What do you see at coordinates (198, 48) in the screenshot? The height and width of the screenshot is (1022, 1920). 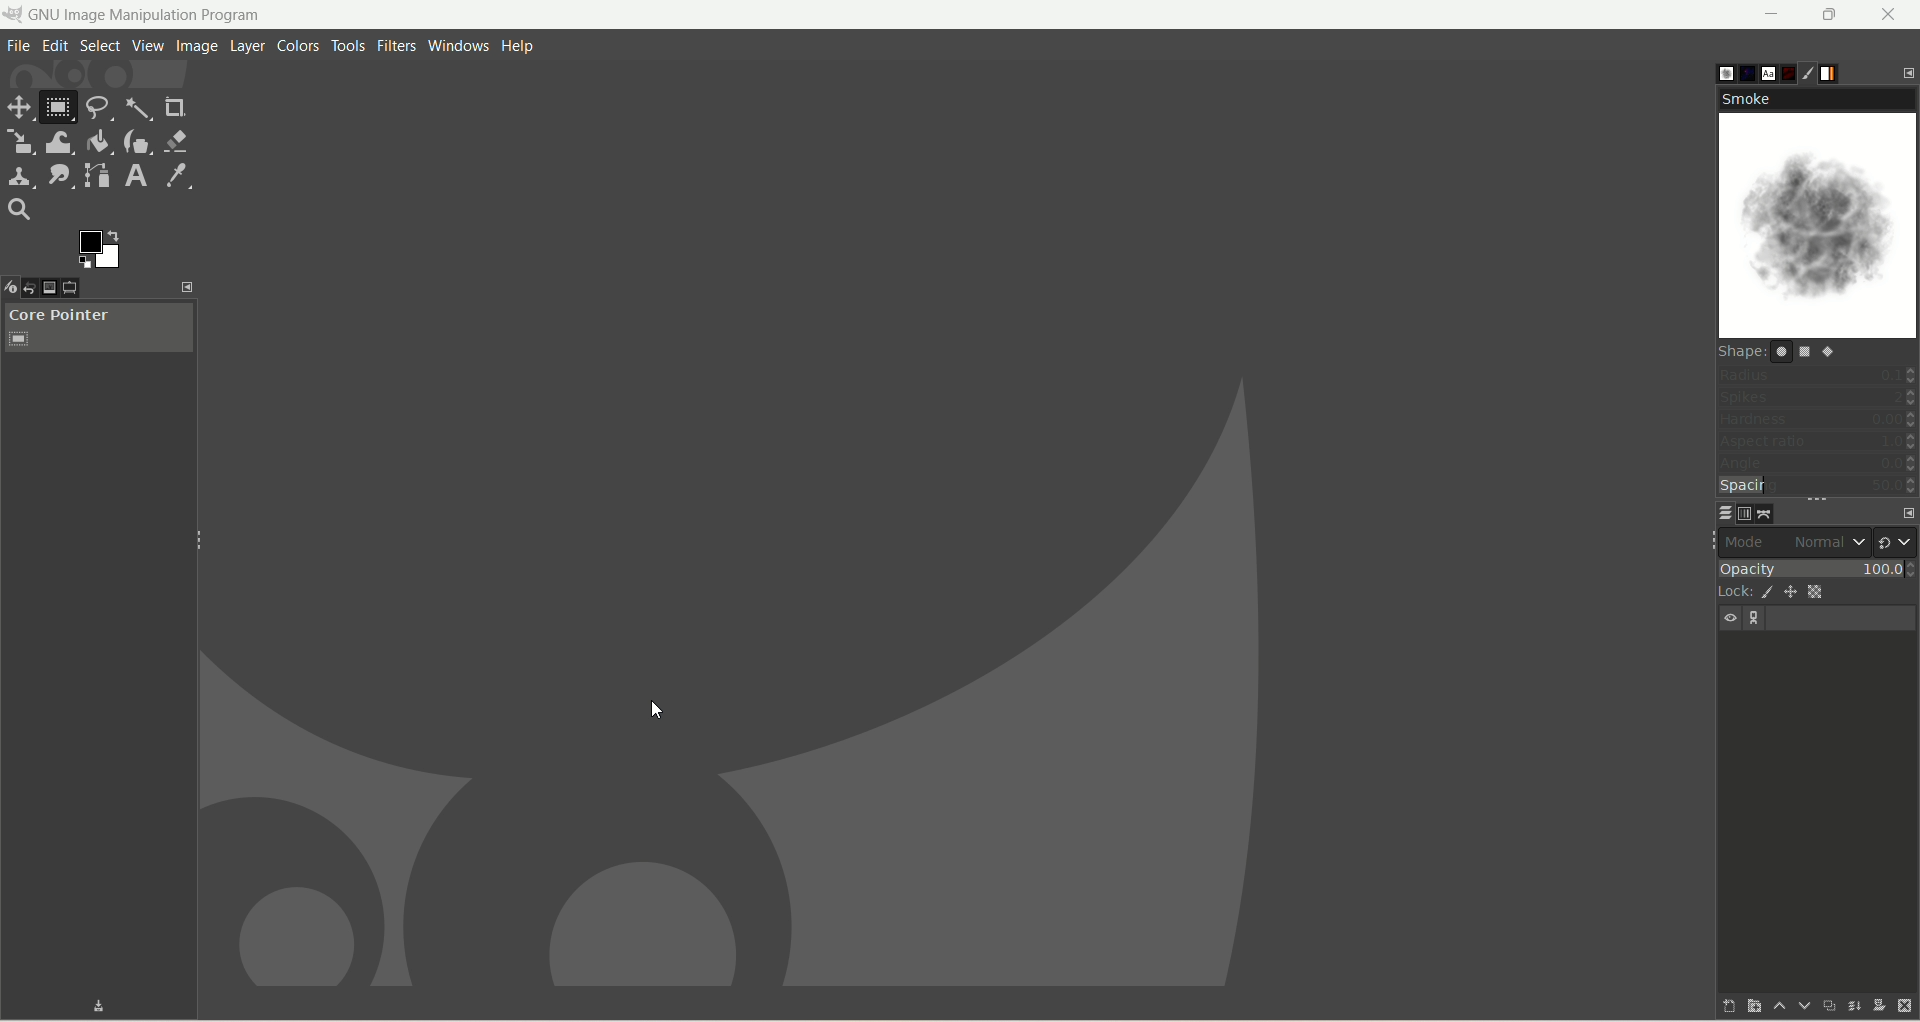 I see `image` at bounding box center [198, 48].